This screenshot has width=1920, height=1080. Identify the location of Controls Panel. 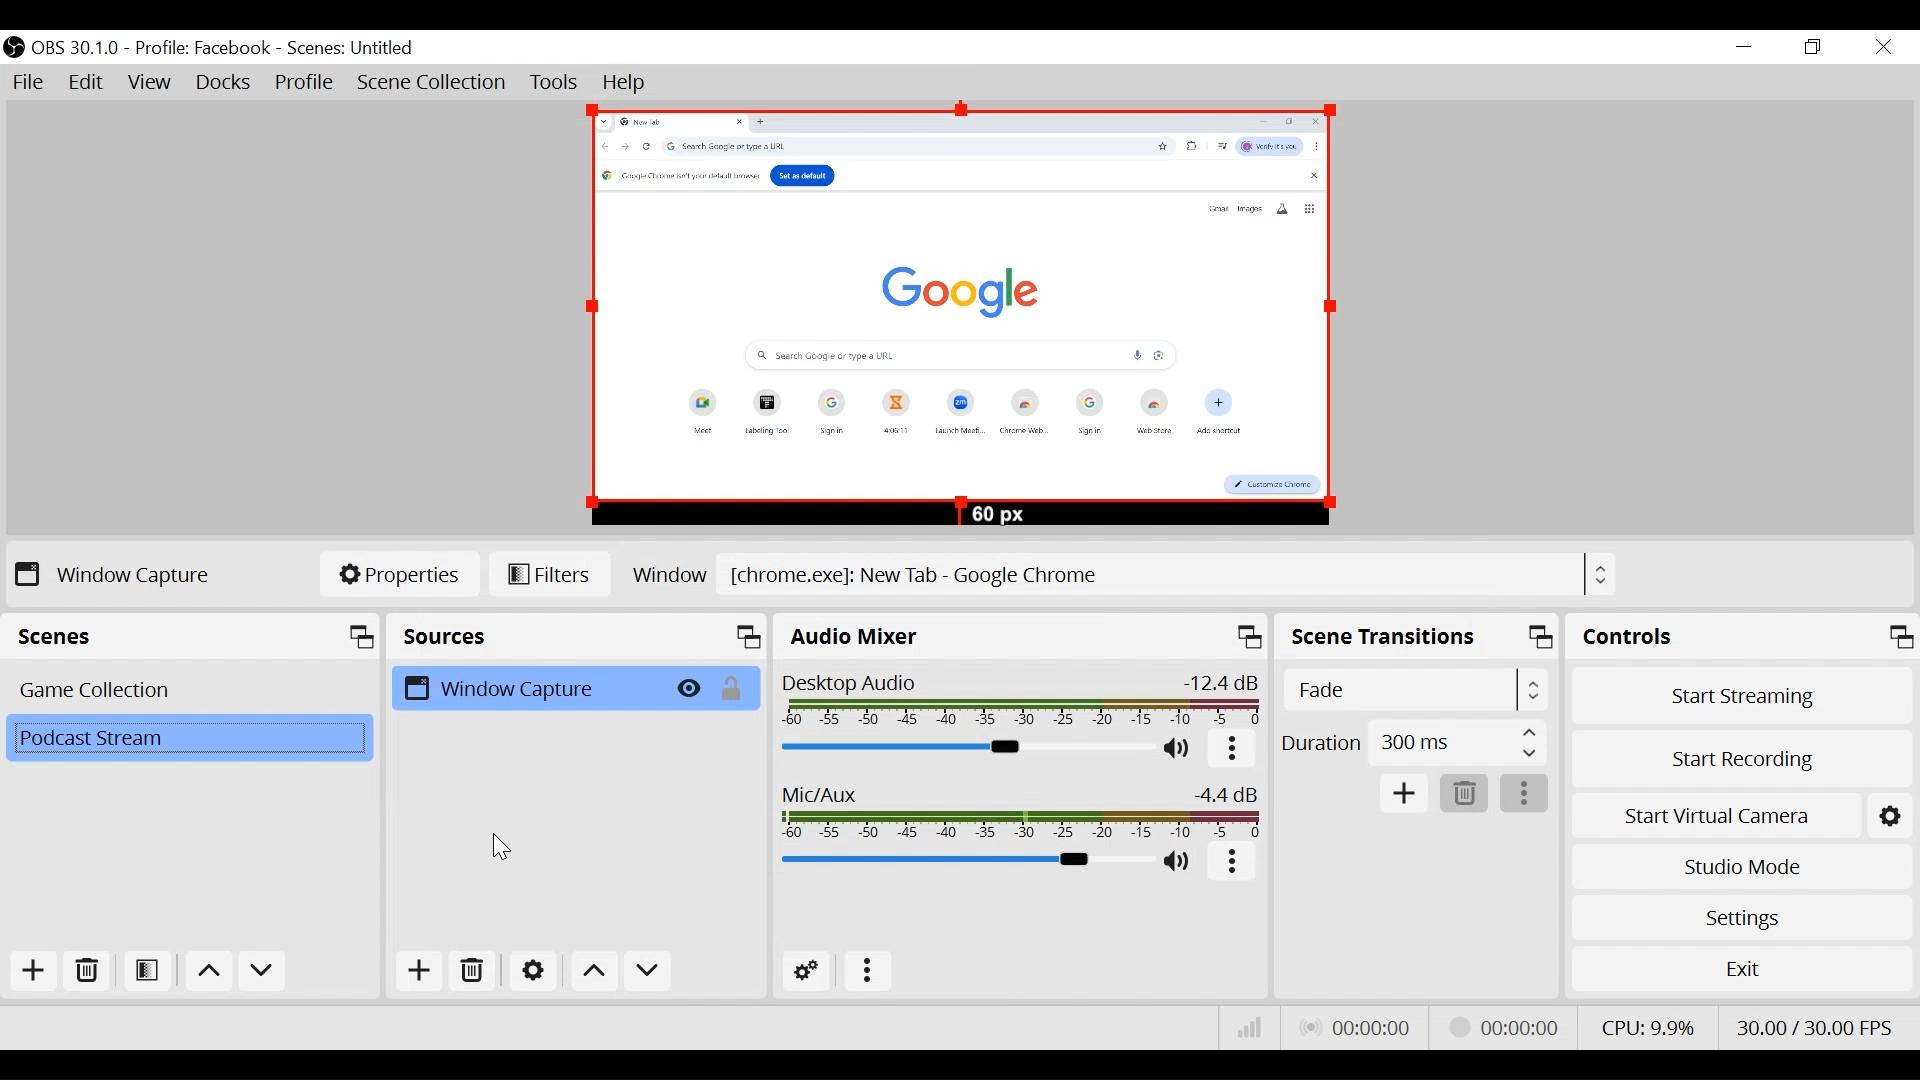
(1742, 637).